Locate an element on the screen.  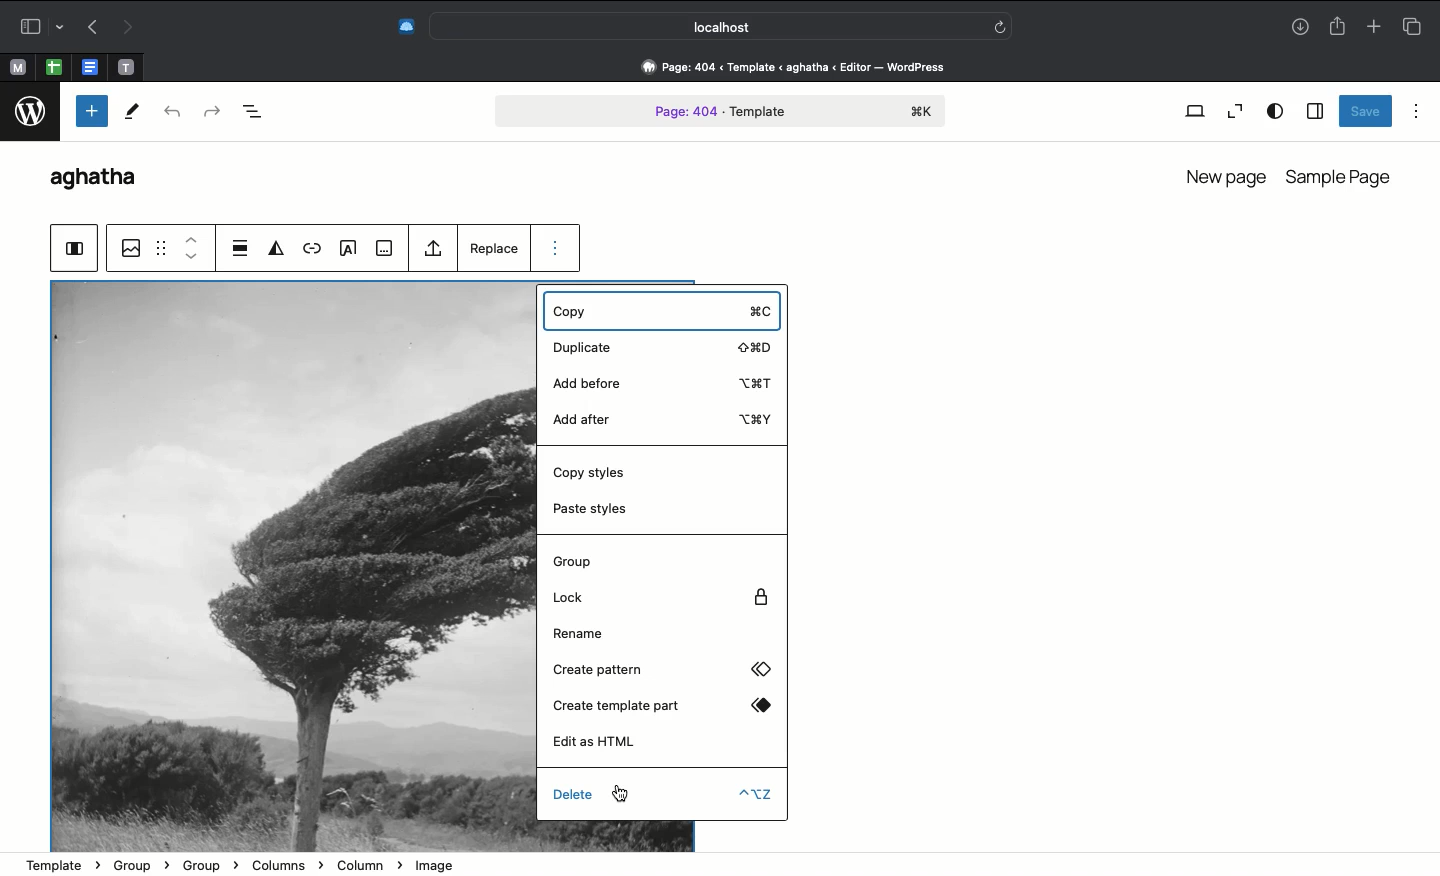
Address is located at coordinates (720, 865).